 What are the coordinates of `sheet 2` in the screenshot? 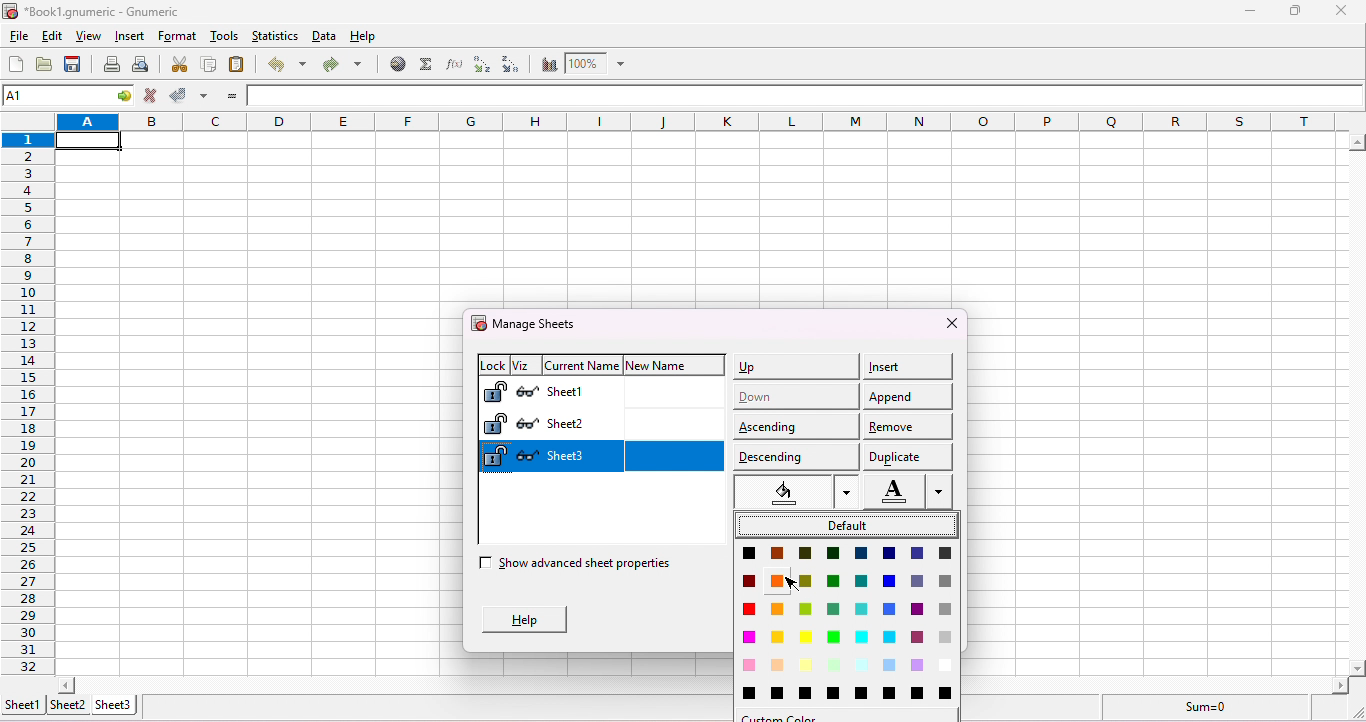 It's located at (72, 706).